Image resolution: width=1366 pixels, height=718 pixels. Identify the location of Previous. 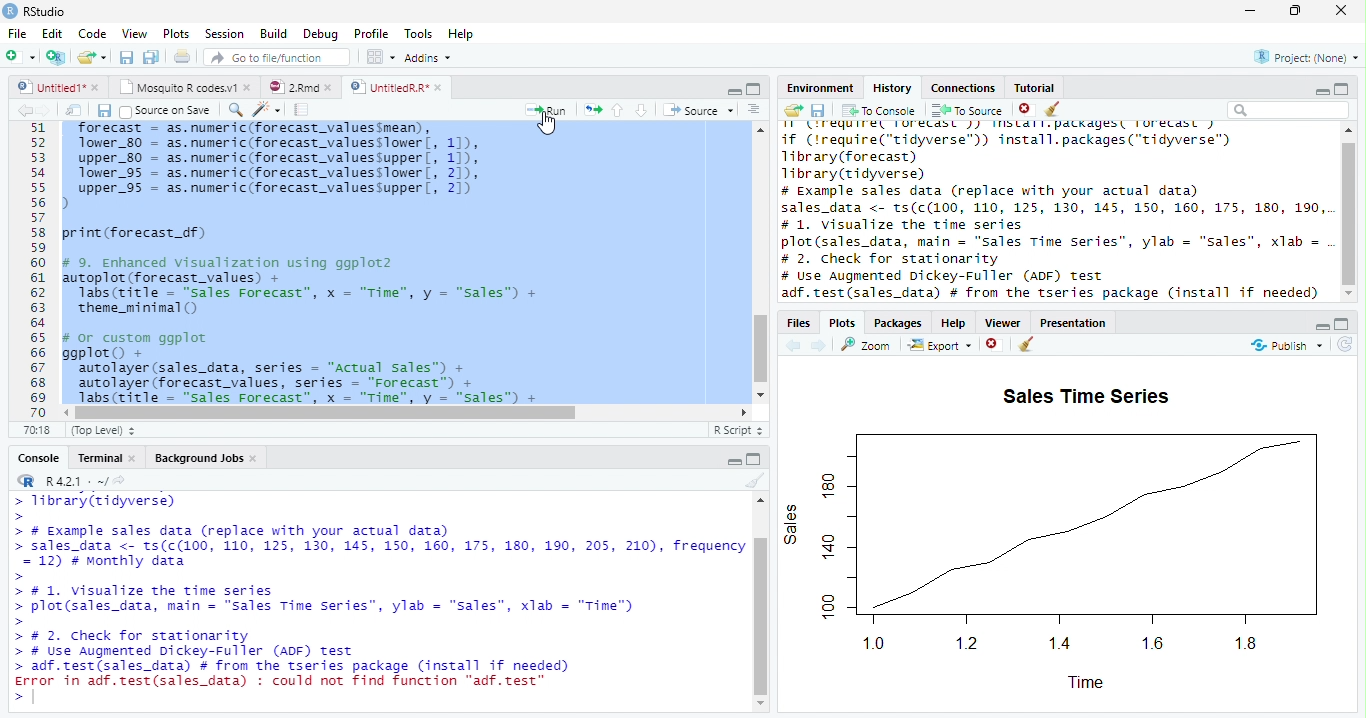
(22, 111).